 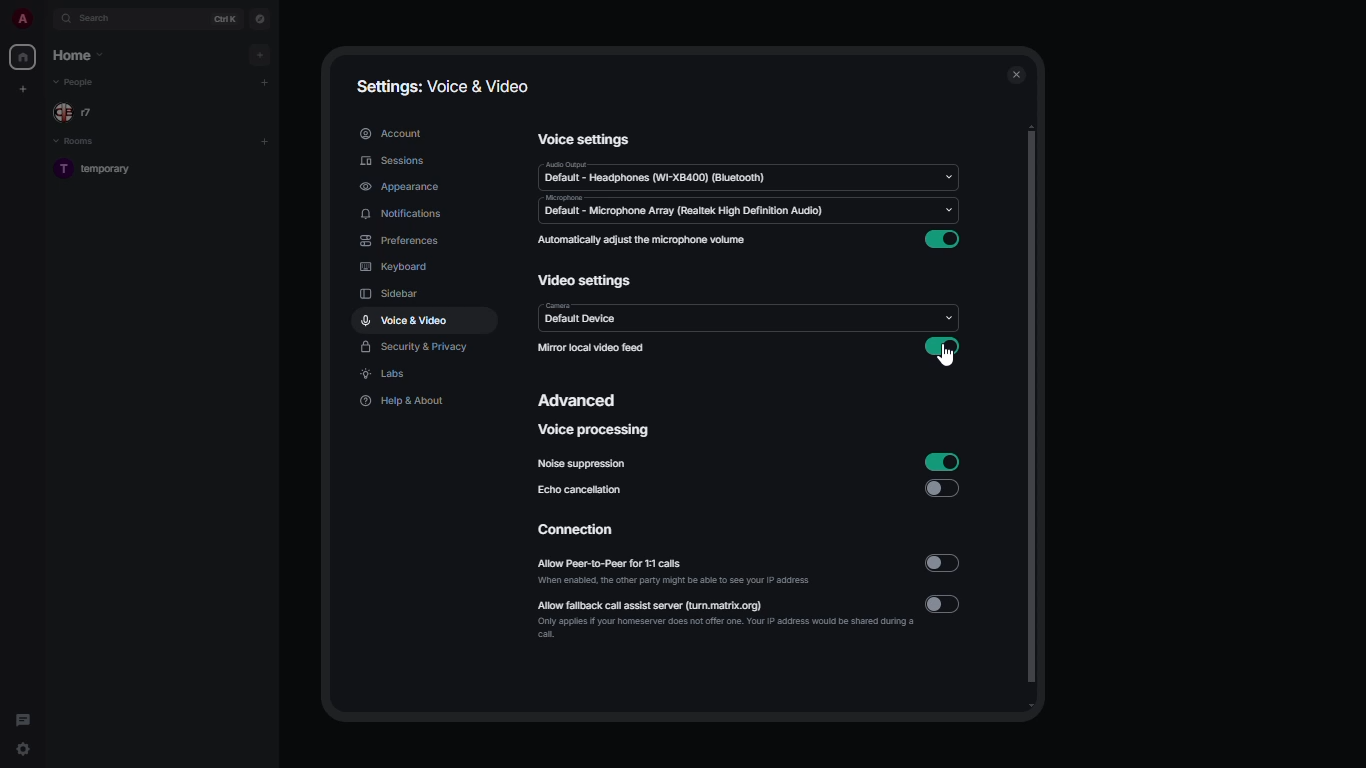 What do you see at coordinates (596, 429) in the screenshot?
I see `voice processing` at bounding box center [596, 429].